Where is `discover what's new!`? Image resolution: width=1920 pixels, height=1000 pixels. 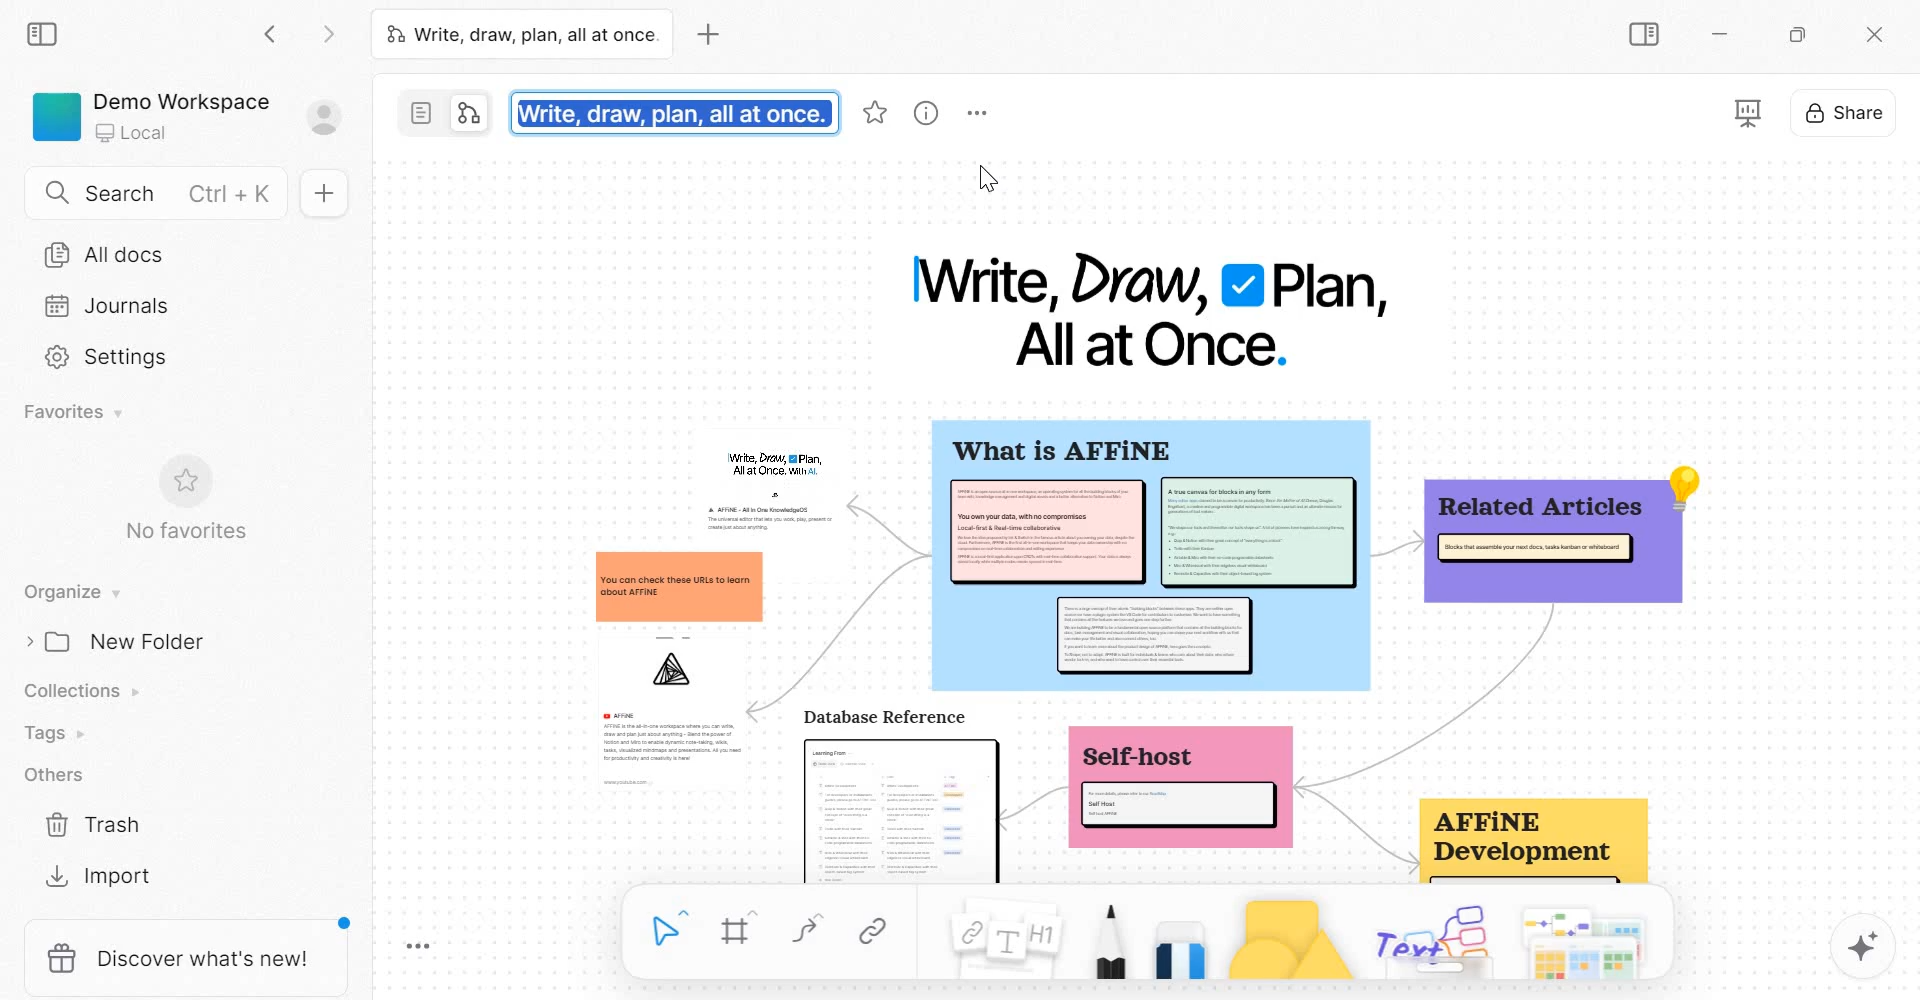 discover what's new! is located at coordinates (184, 958).